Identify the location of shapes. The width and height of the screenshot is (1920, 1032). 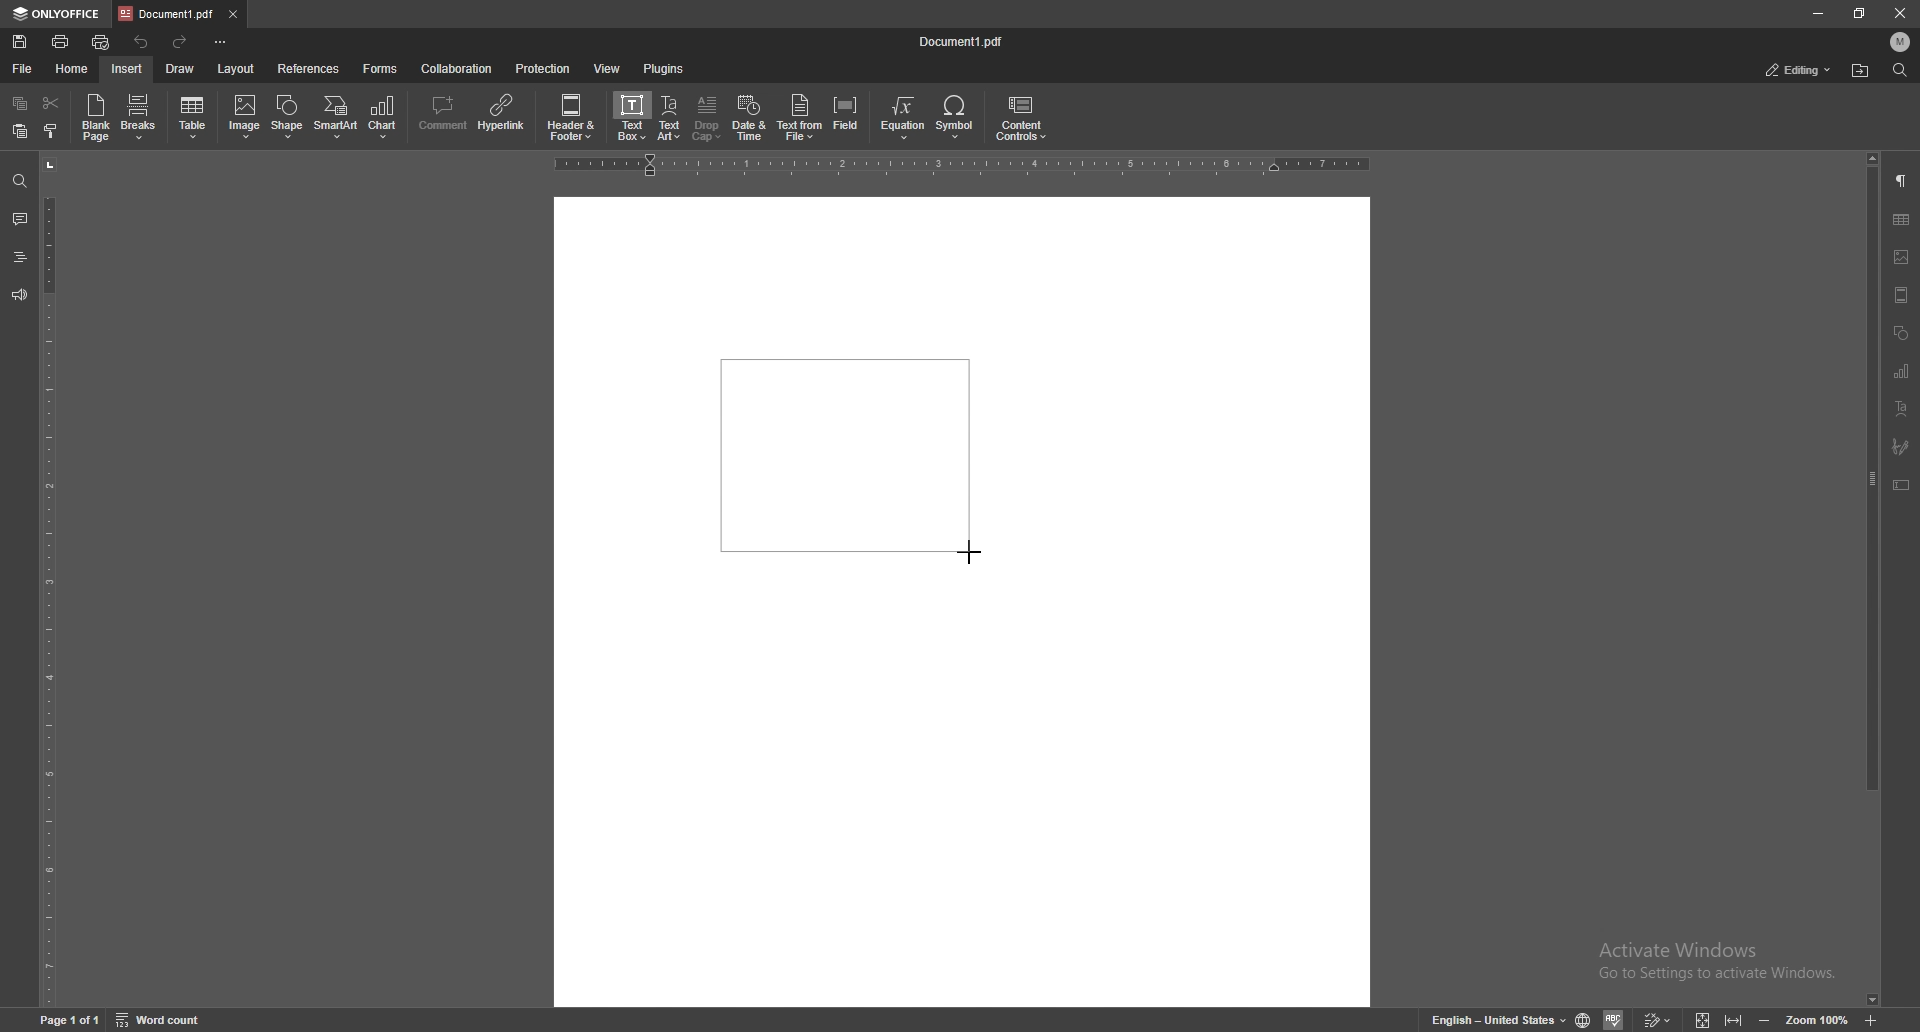
(1901, 333).